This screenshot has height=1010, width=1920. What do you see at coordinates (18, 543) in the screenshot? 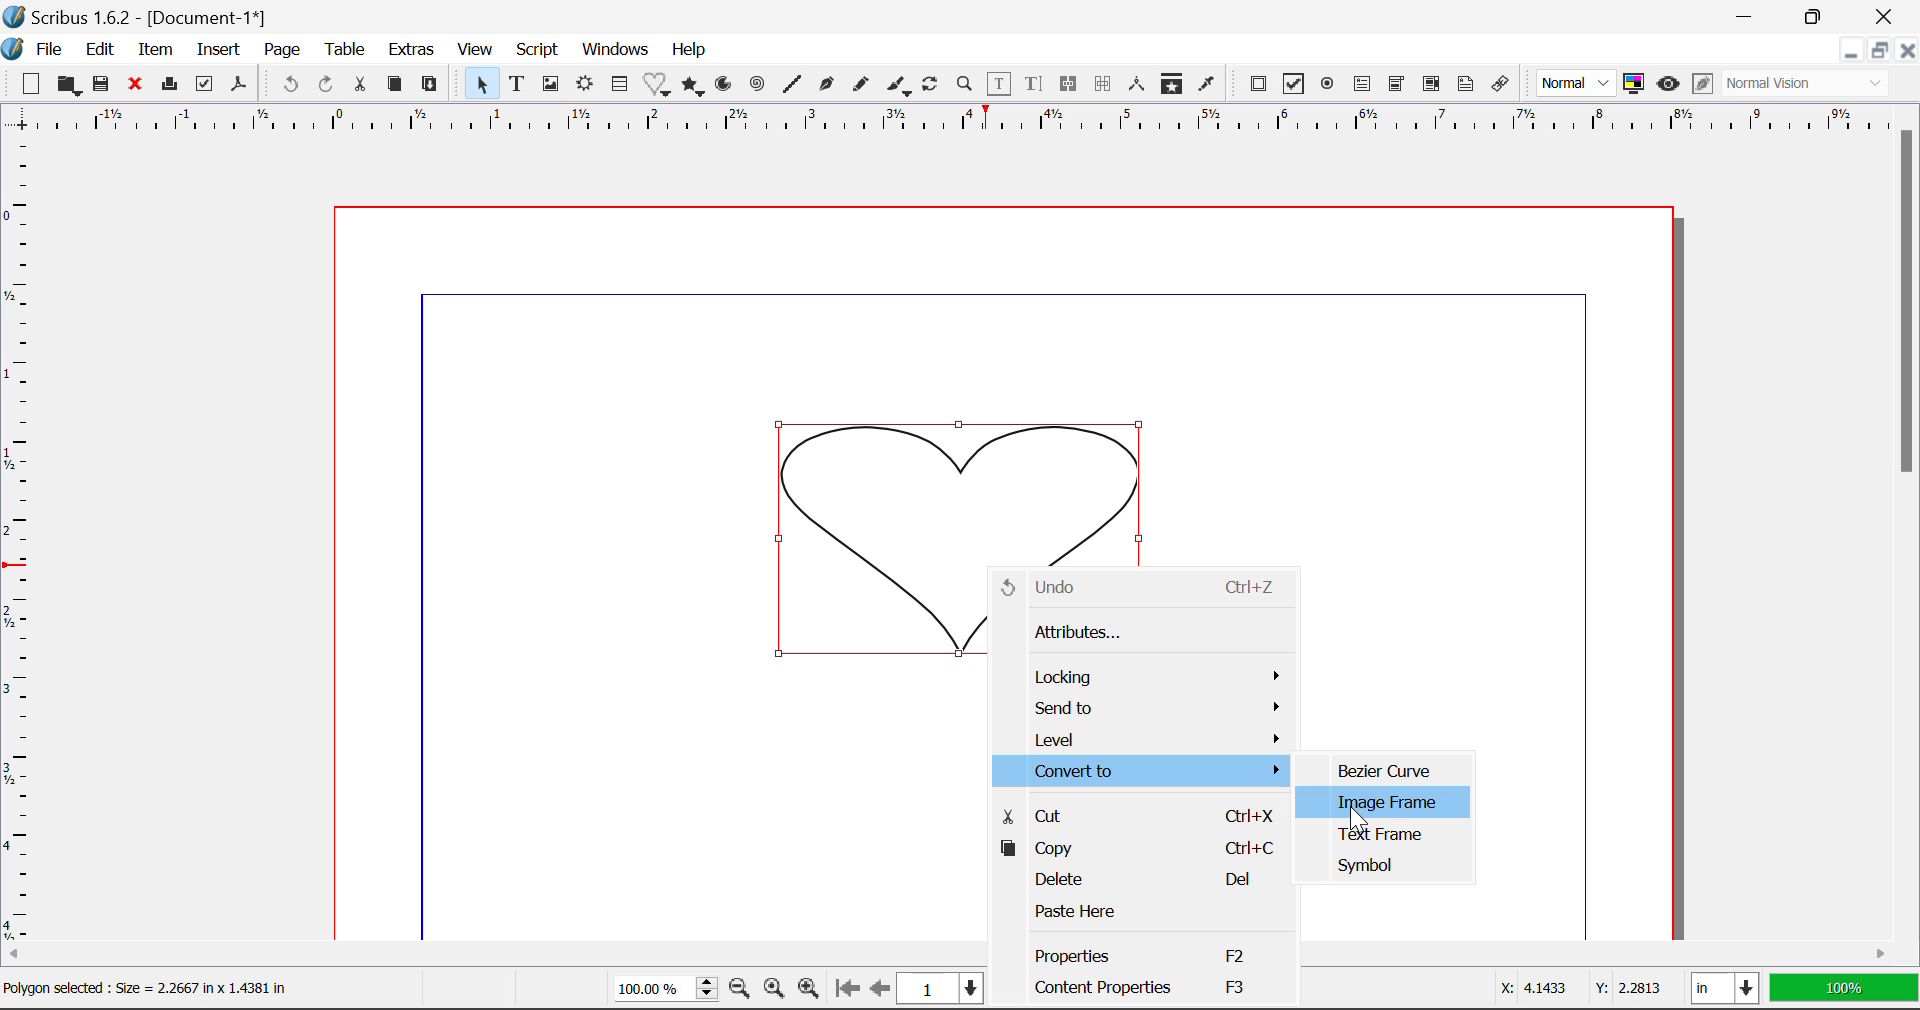
I see `Horizontal Page Margins` at bounding box center [18, 543].